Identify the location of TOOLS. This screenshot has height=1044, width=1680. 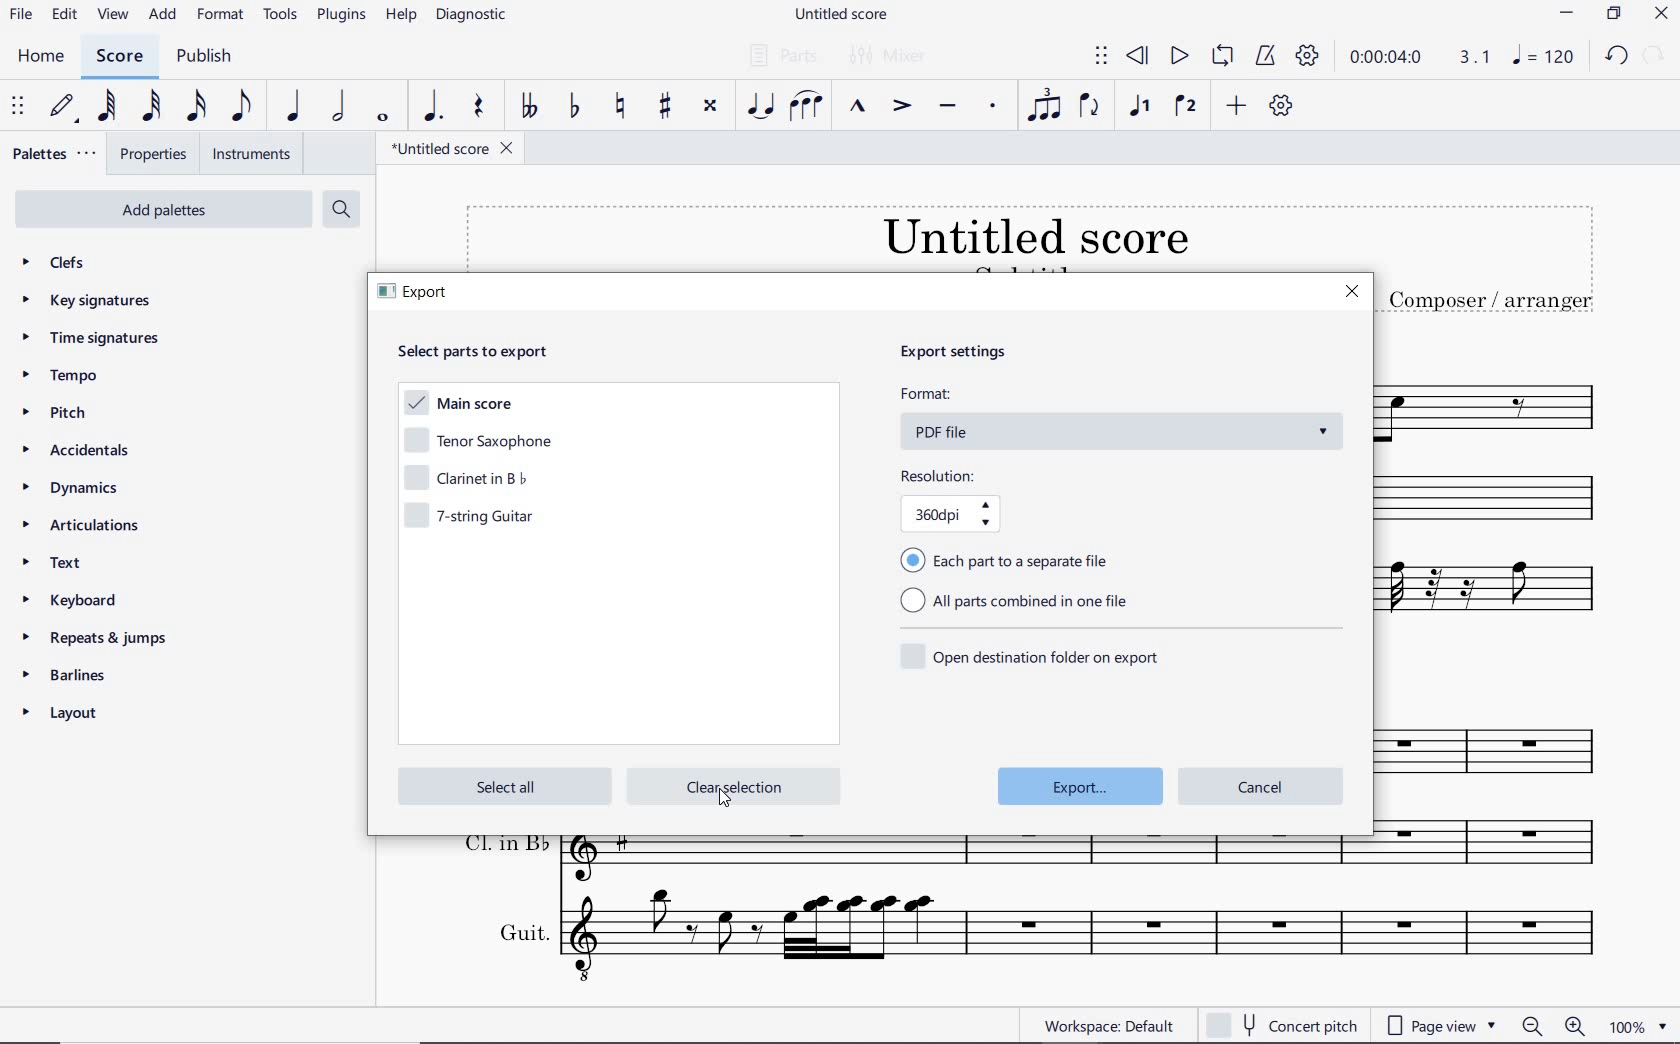
(281, 16).